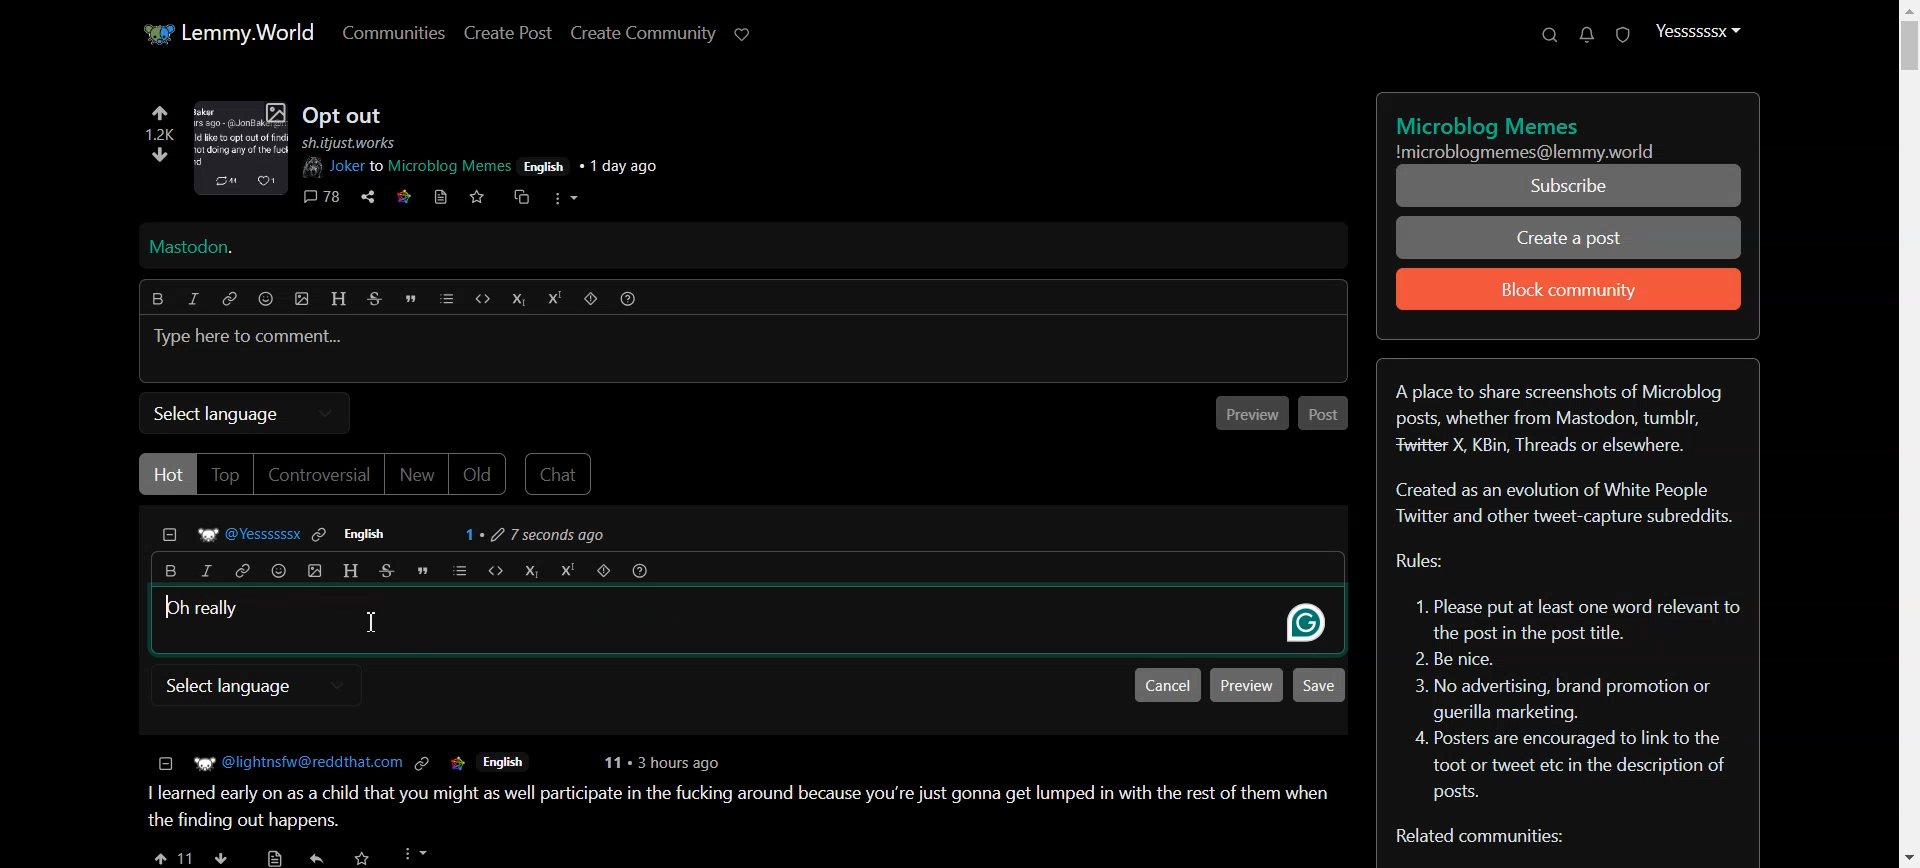 This screenshot has width=1920, height=868. What do you see at coordinates (629, 298) in the screenshot?
I see `Formatting help` at bounding box center [629, 298].